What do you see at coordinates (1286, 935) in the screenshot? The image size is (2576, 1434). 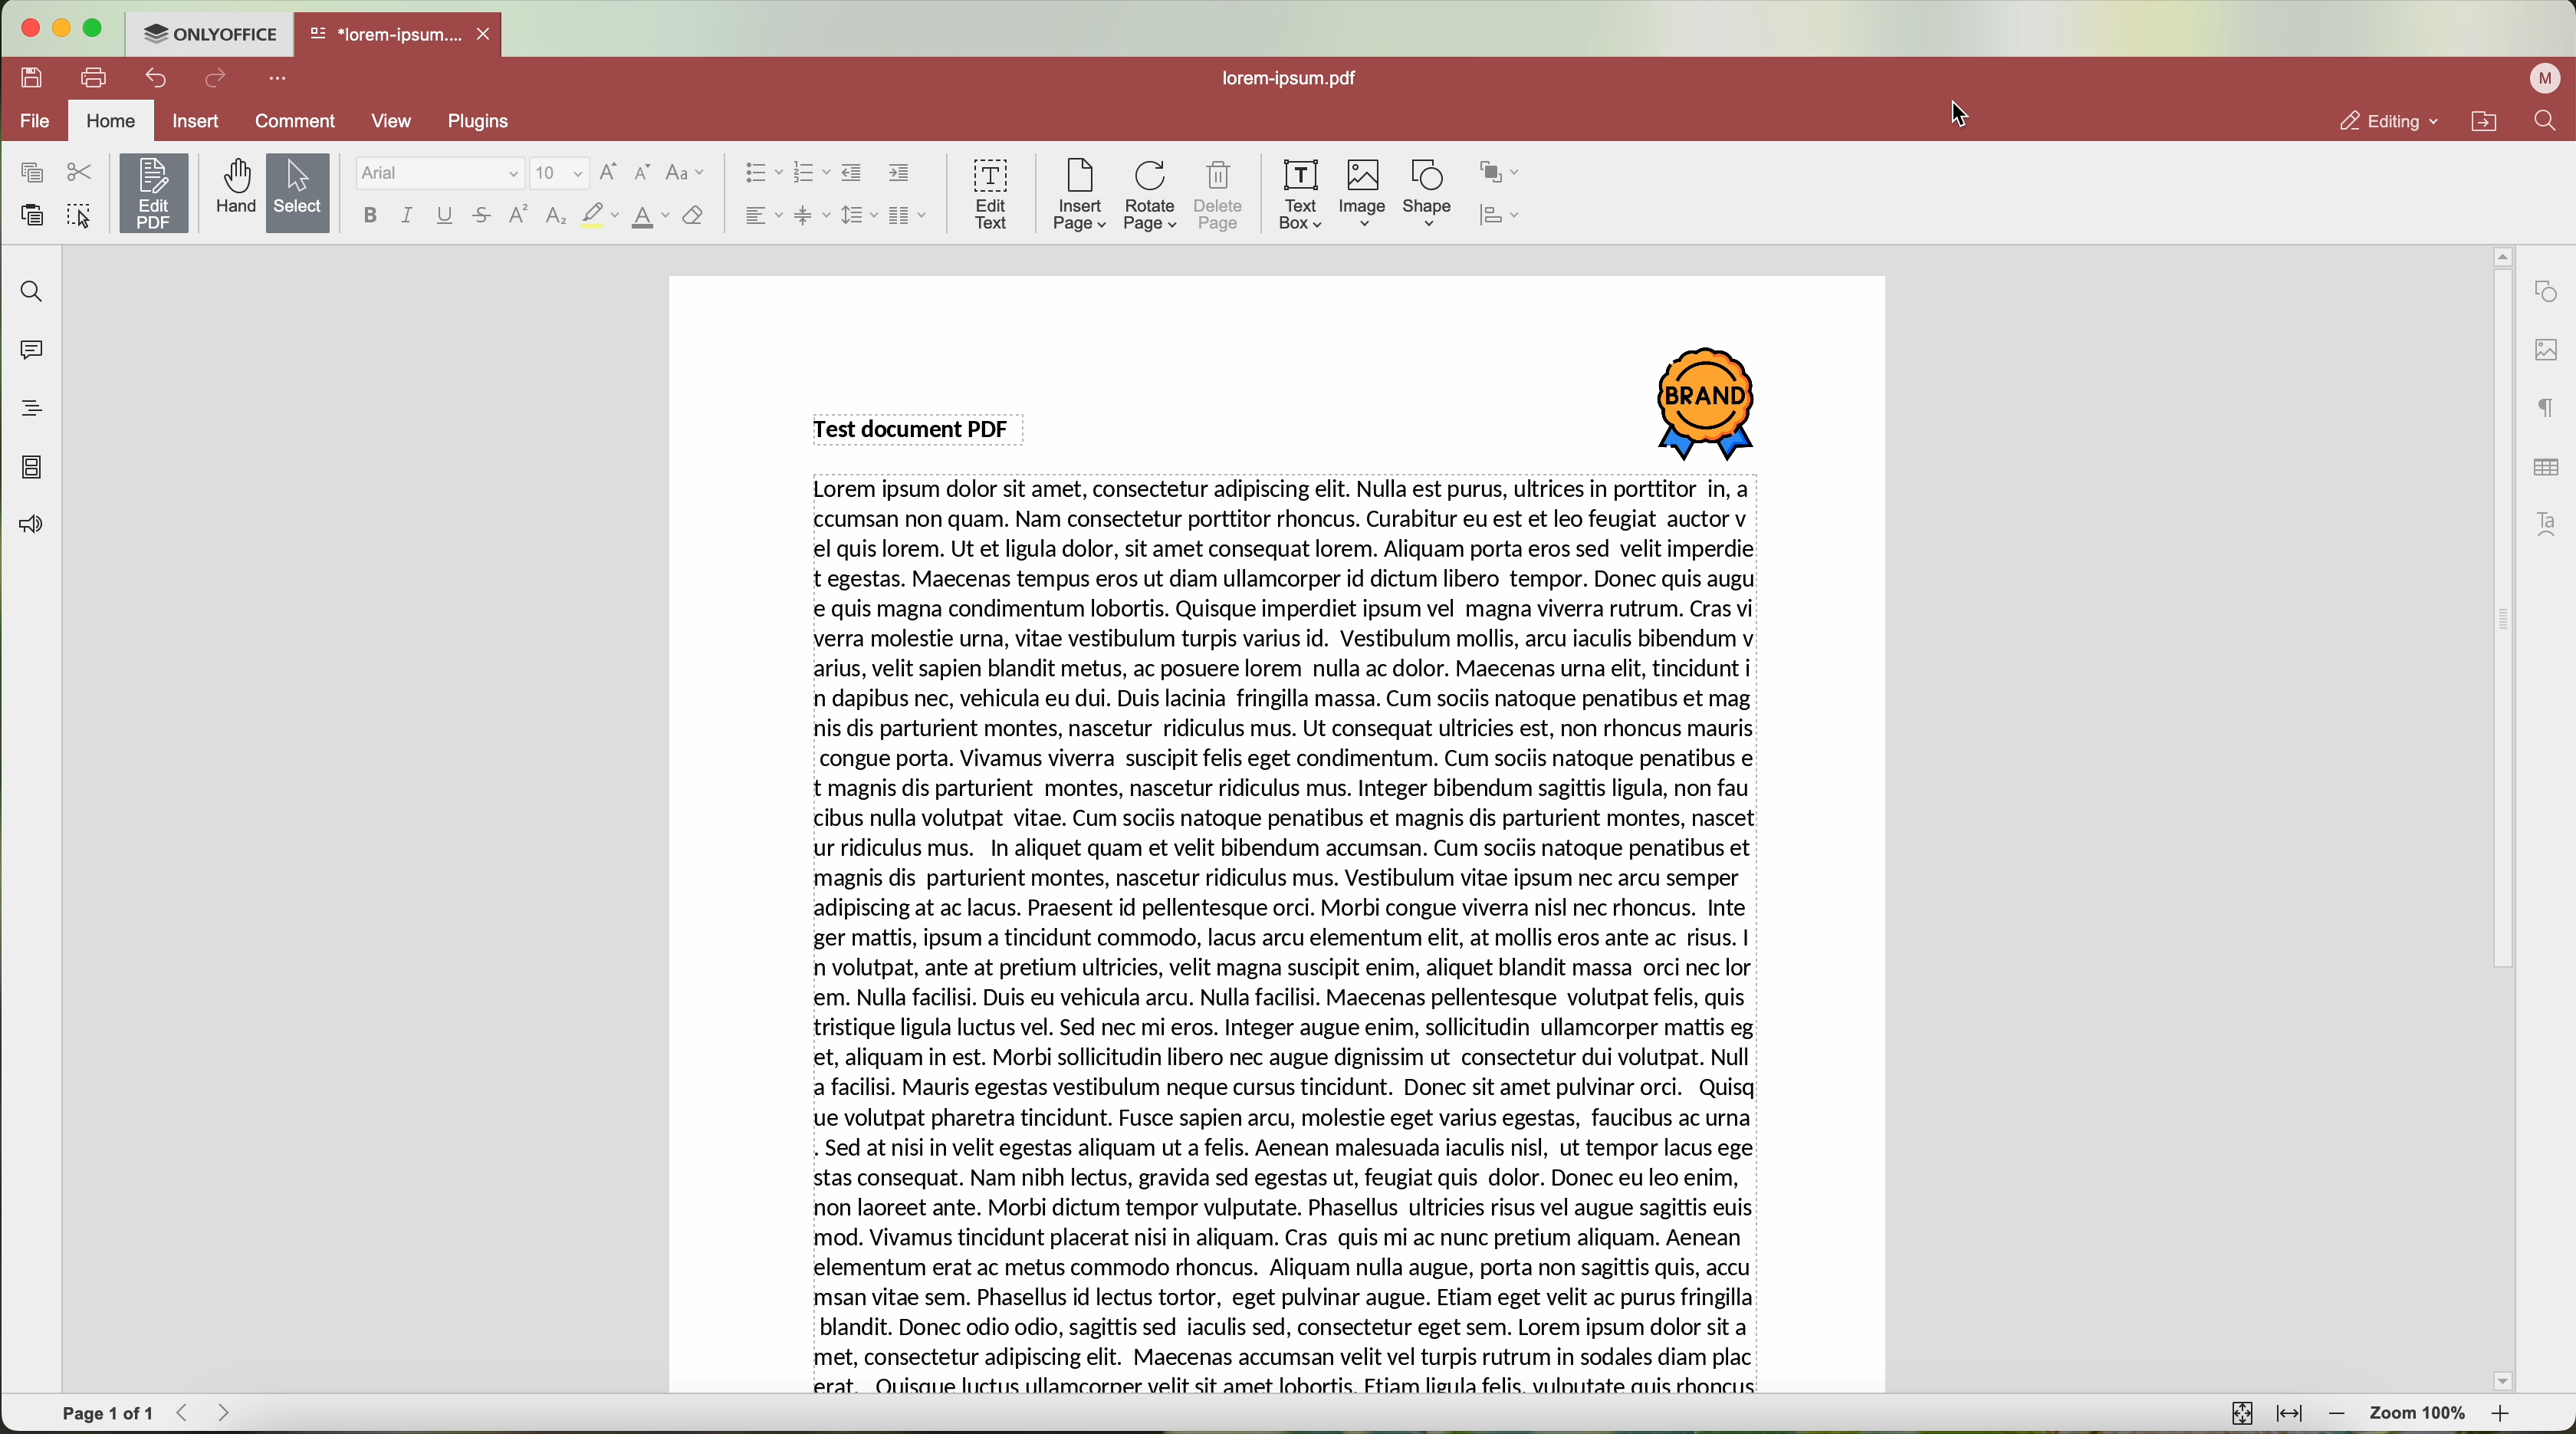 I see `Test document PDF content.` at bounding box center [1286, 935].